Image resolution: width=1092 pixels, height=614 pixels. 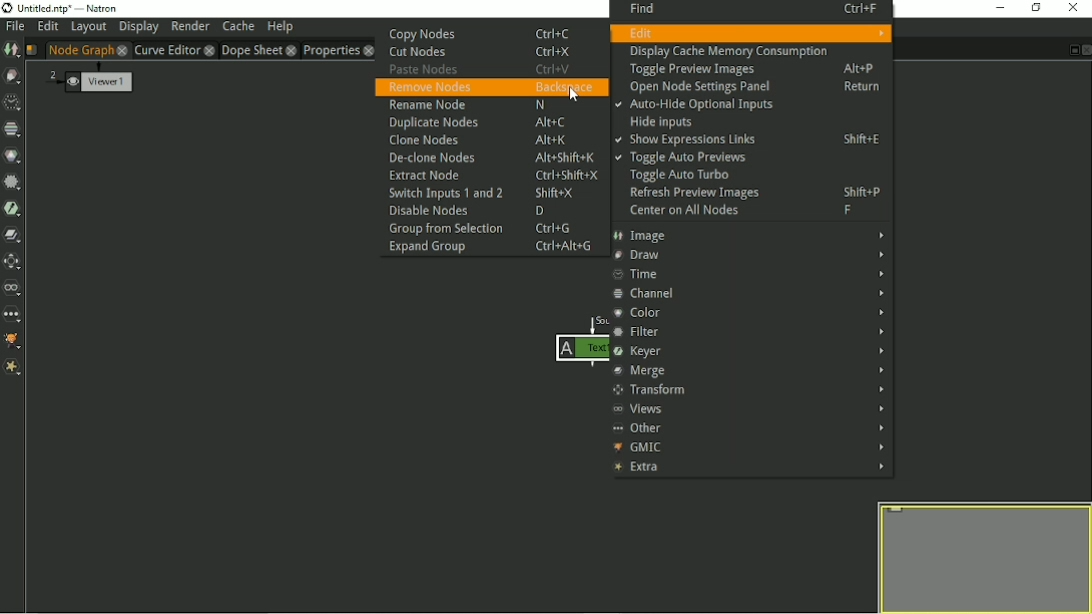 What do you see at coordinates (368, 50) in the screenshot?
I see `close` at bounding box center [368, 50].